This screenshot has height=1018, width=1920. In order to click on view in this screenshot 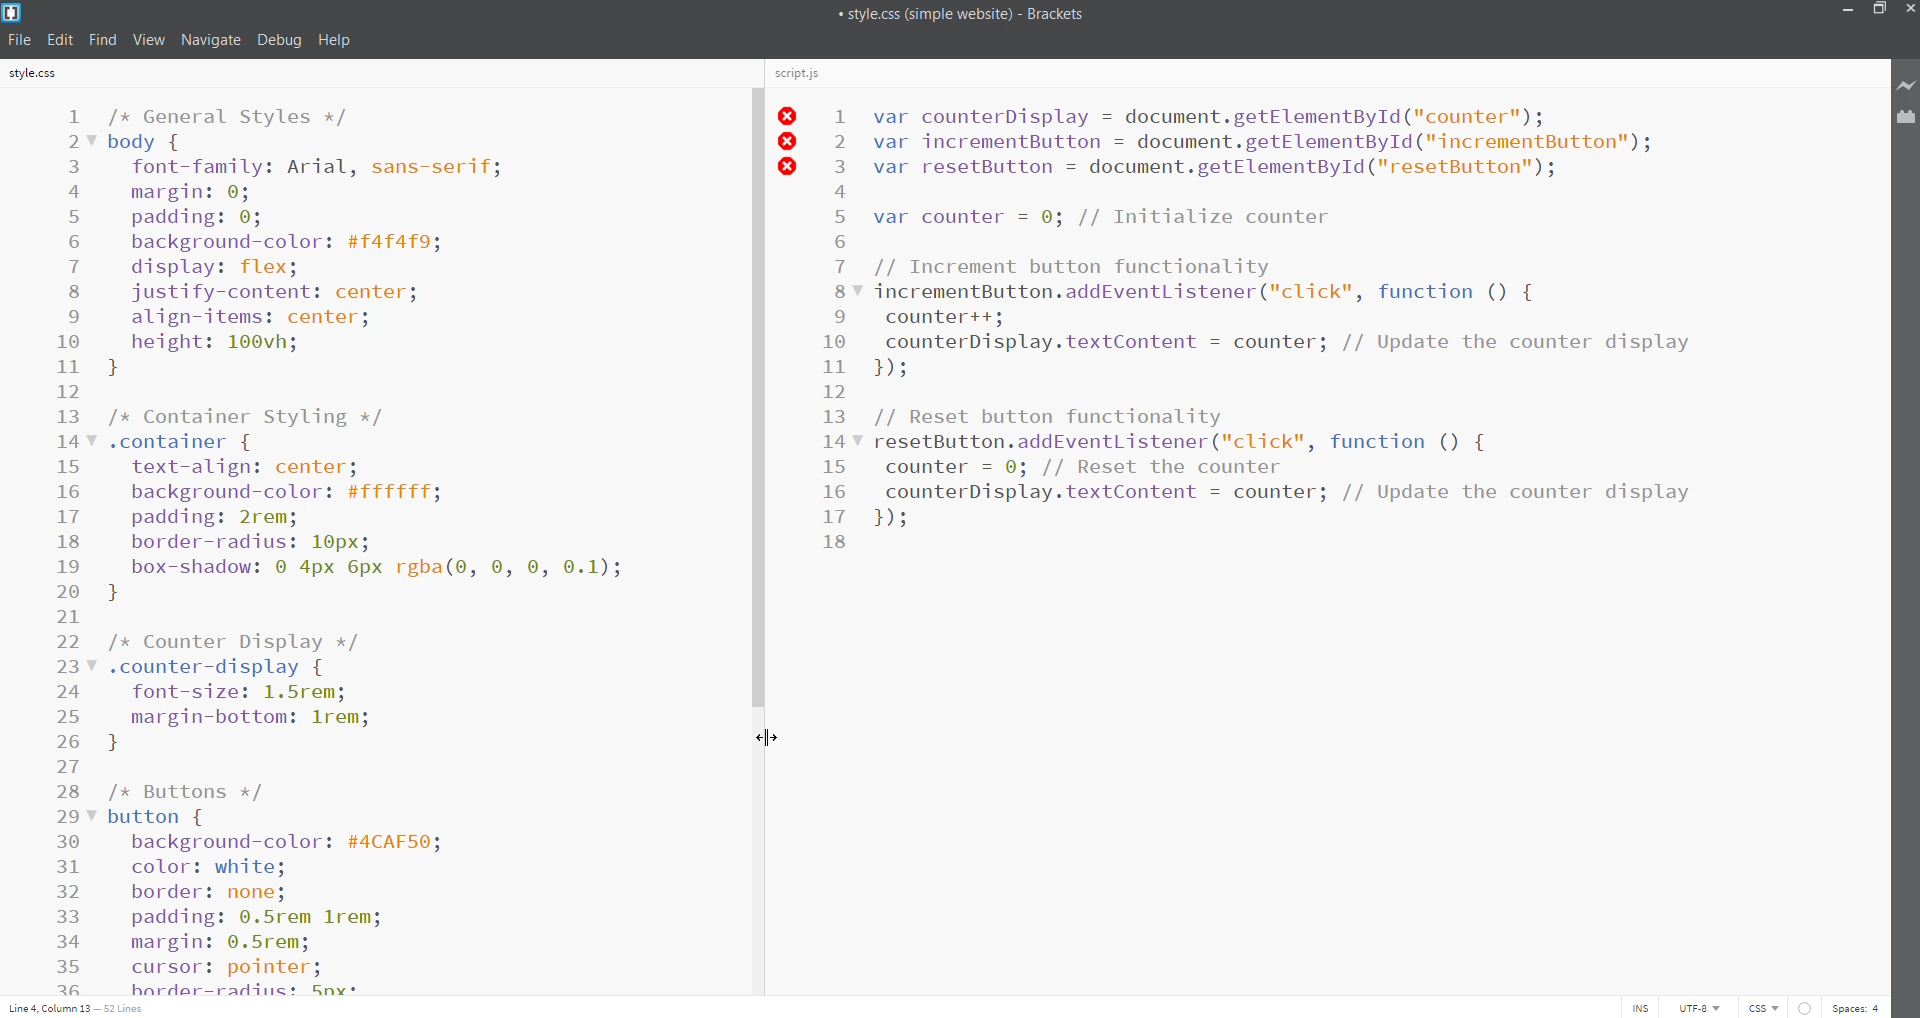, I will do `click(148, 41)`.